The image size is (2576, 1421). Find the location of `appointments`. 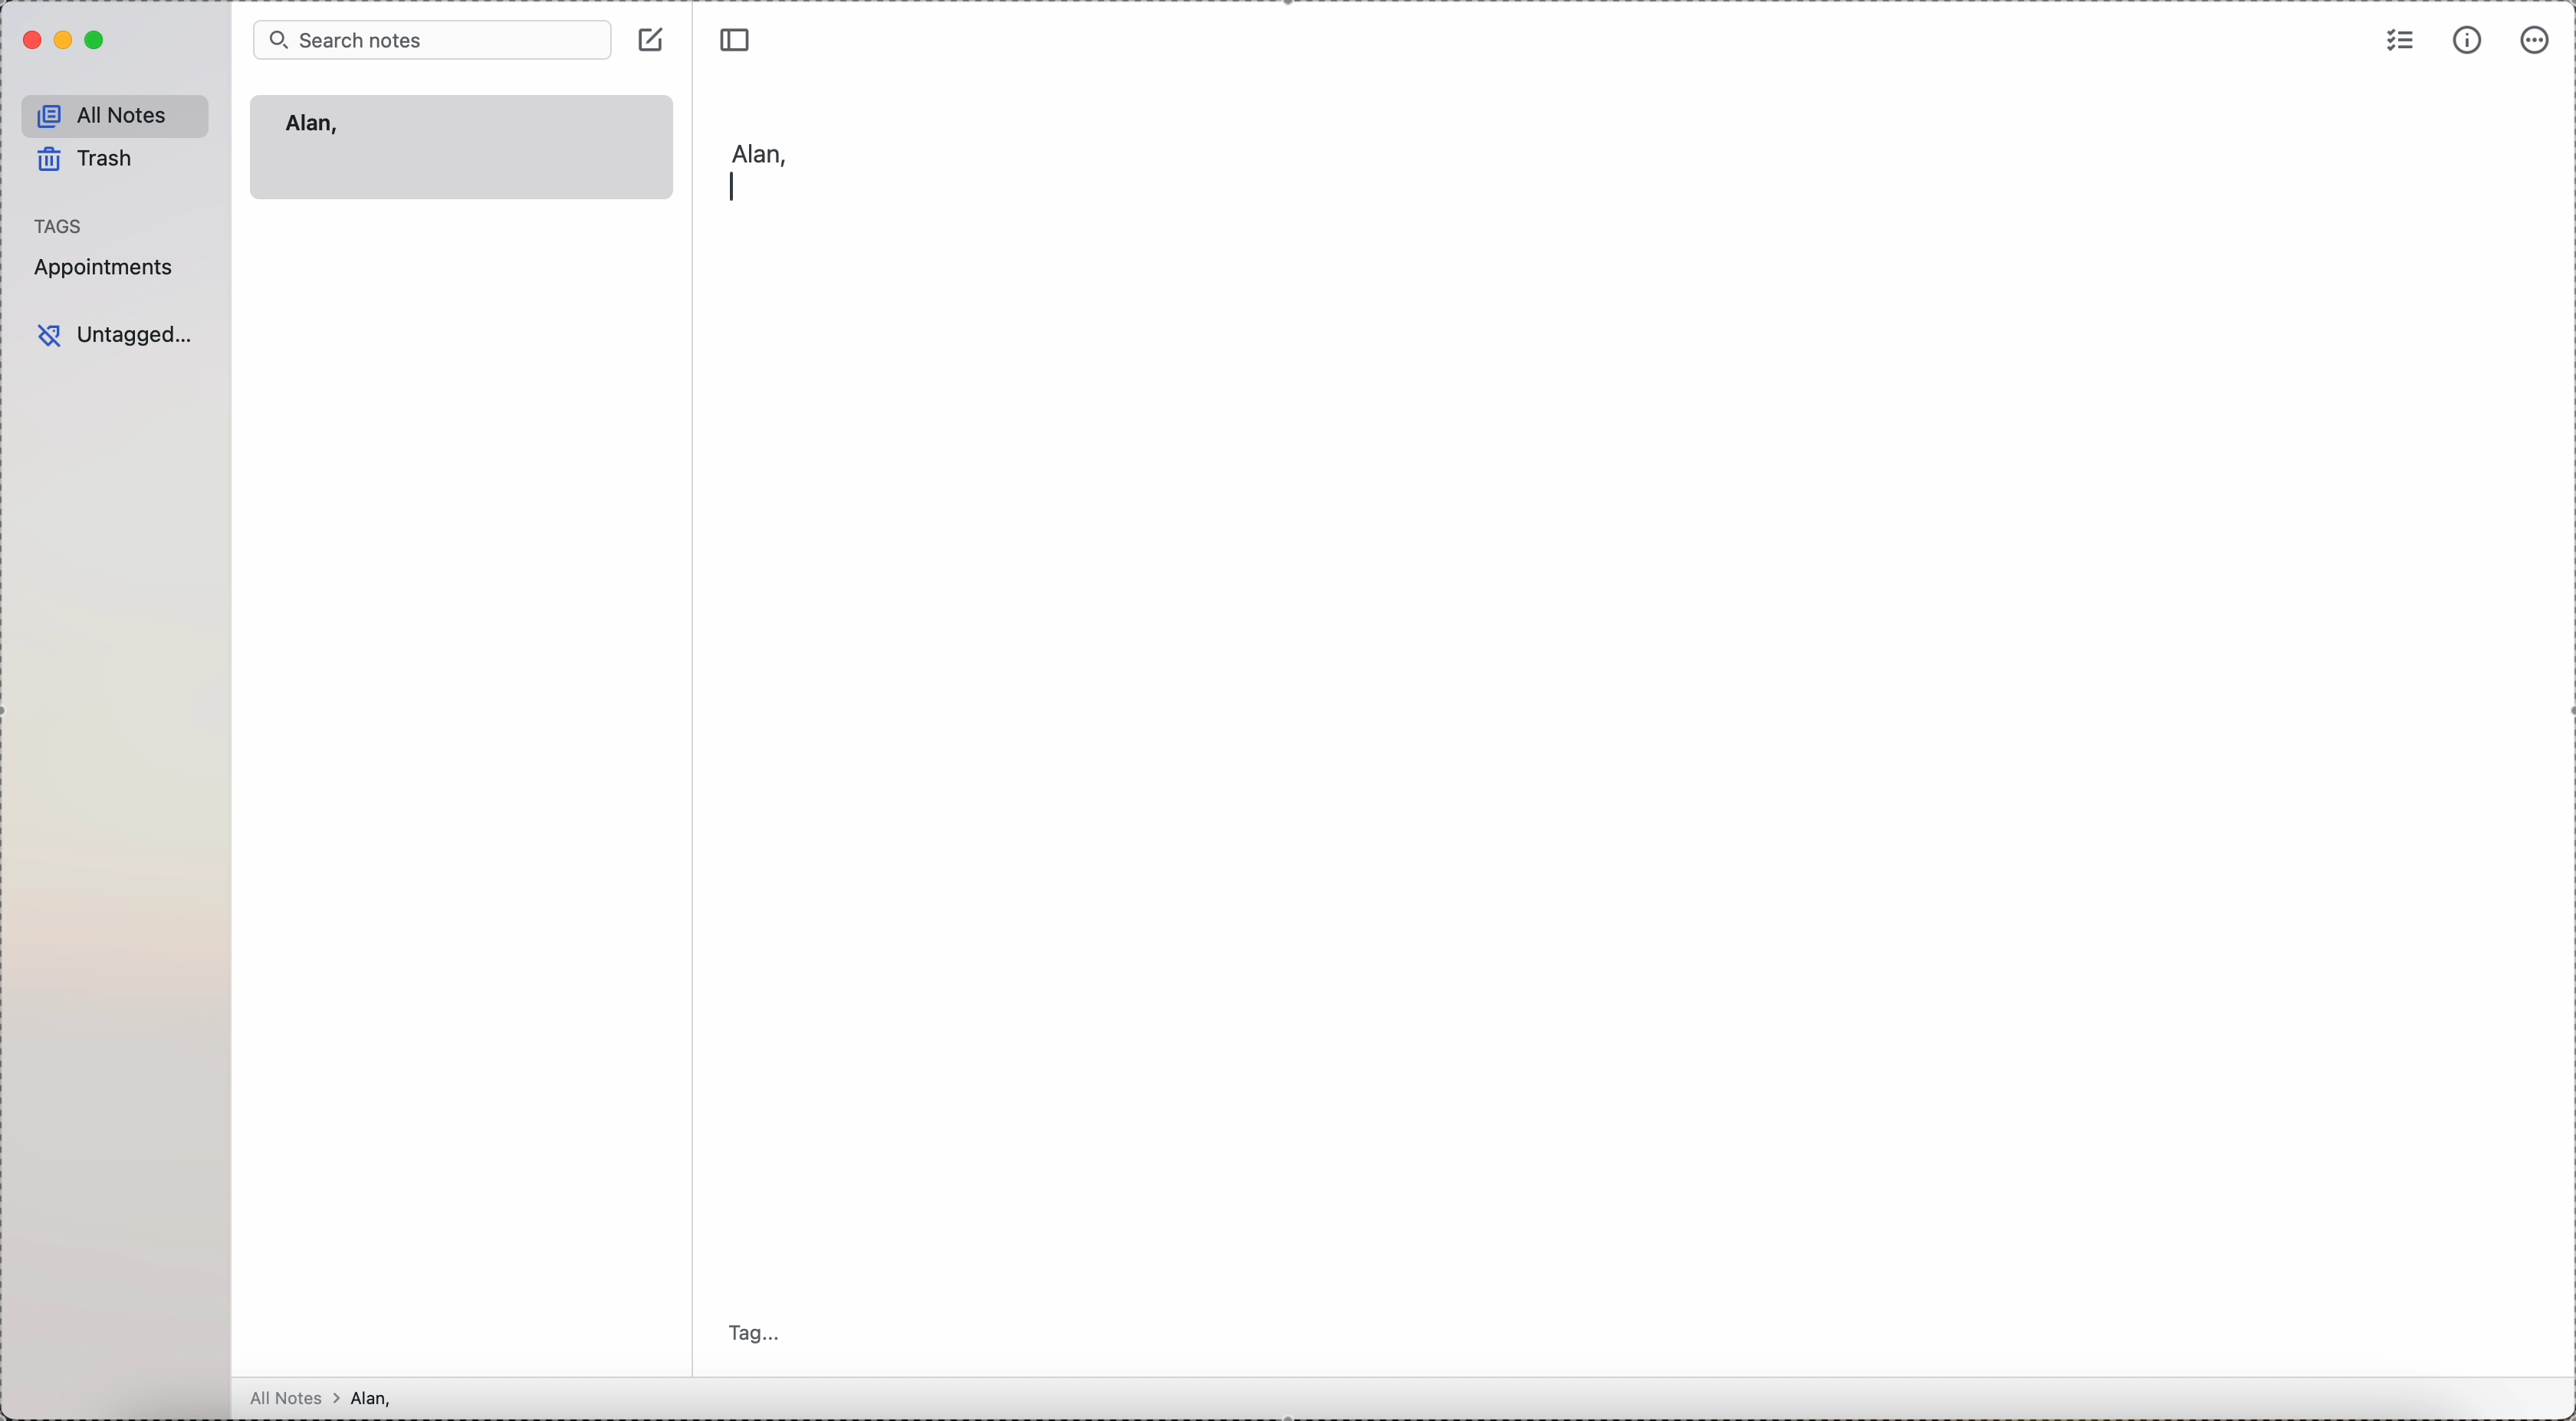

appointments is located at coordinates (108, 267).